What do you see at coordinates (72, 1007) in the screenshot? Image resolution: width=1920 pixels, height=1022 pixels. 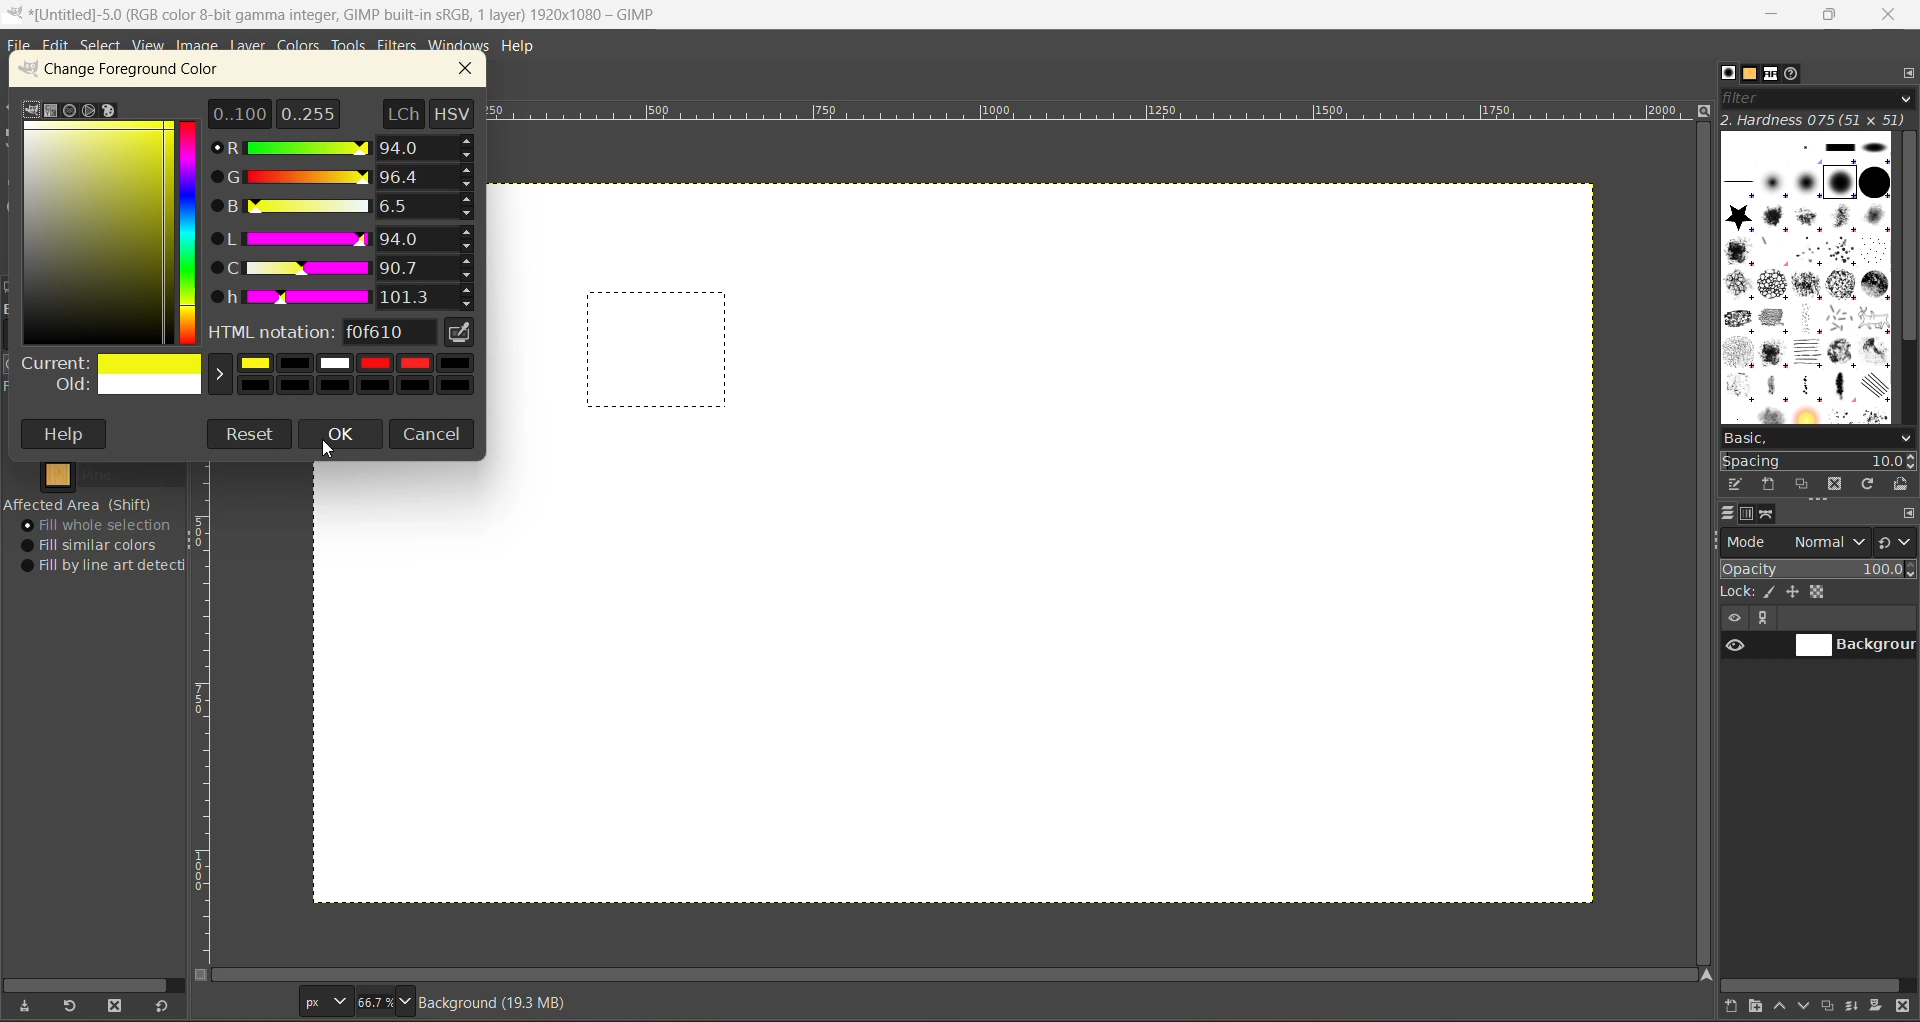 I see `restore tool preset` at bounding box center [72, 1007].